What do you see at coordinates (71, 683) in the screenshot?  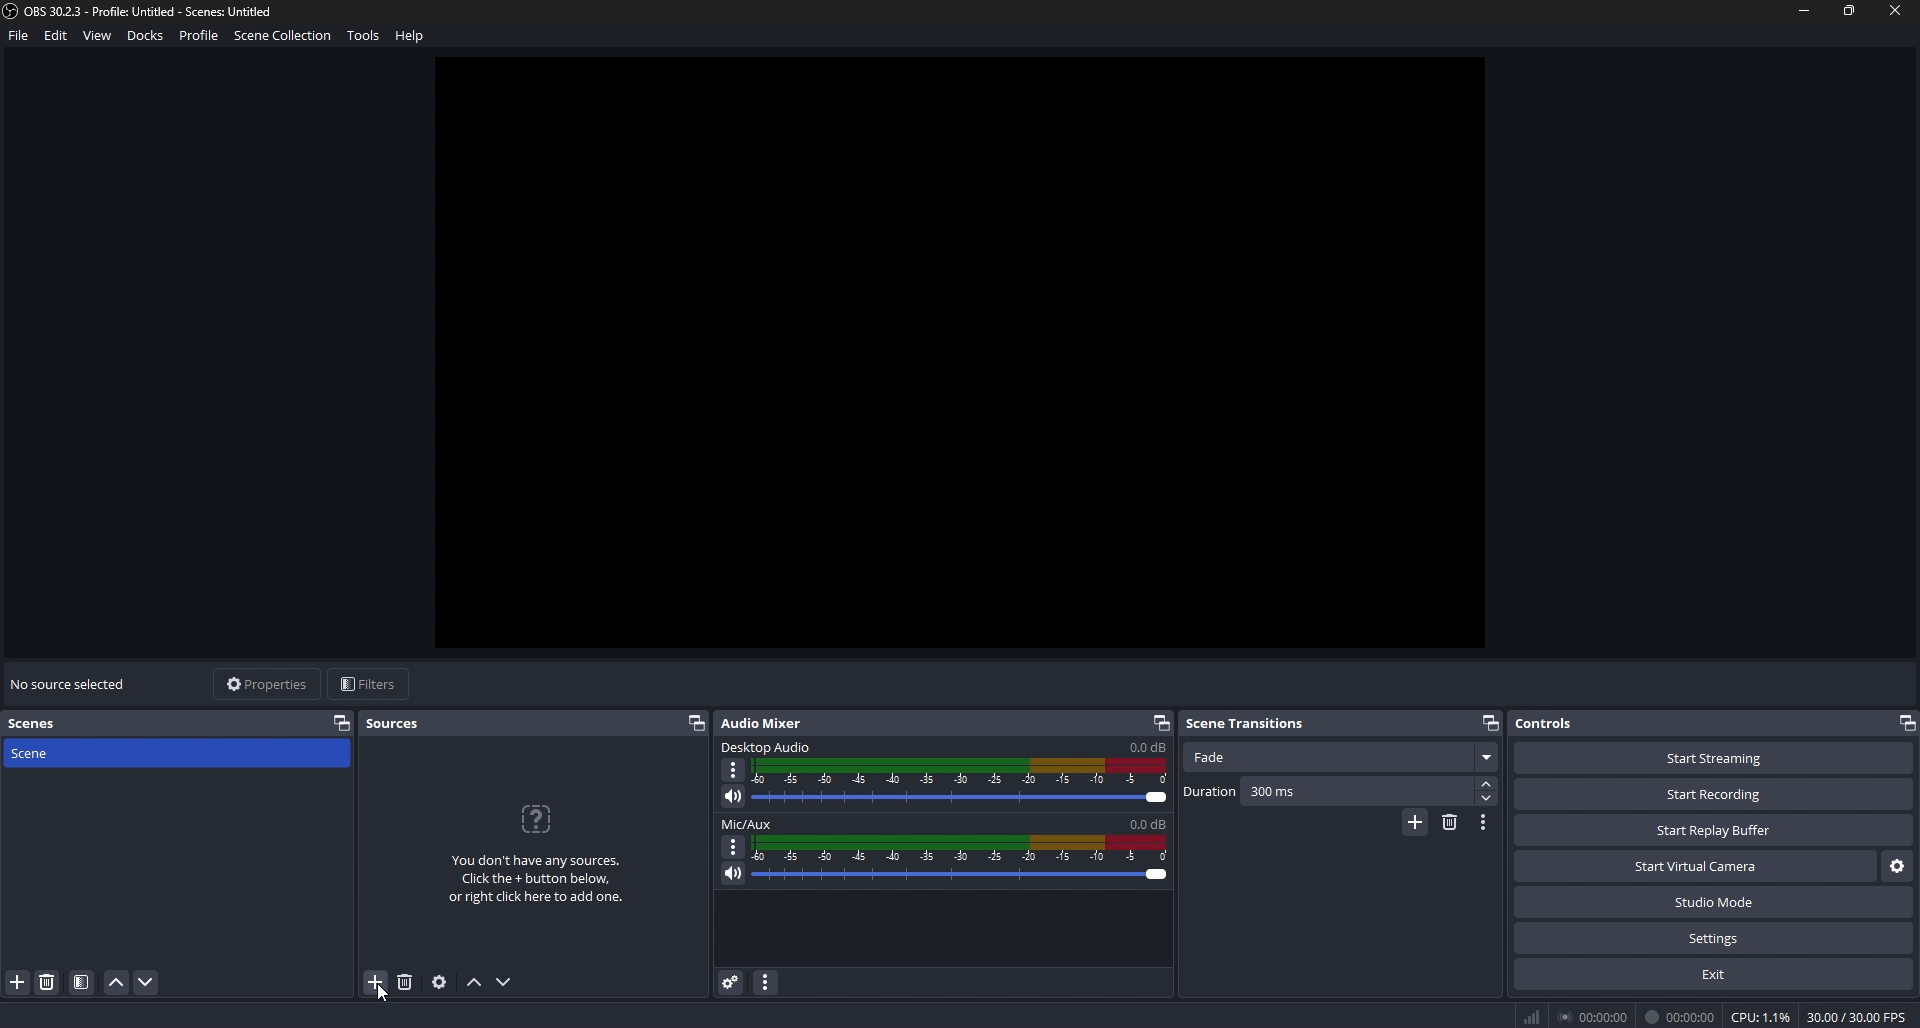 I see `no source selected` at bounding box center [71, 683].